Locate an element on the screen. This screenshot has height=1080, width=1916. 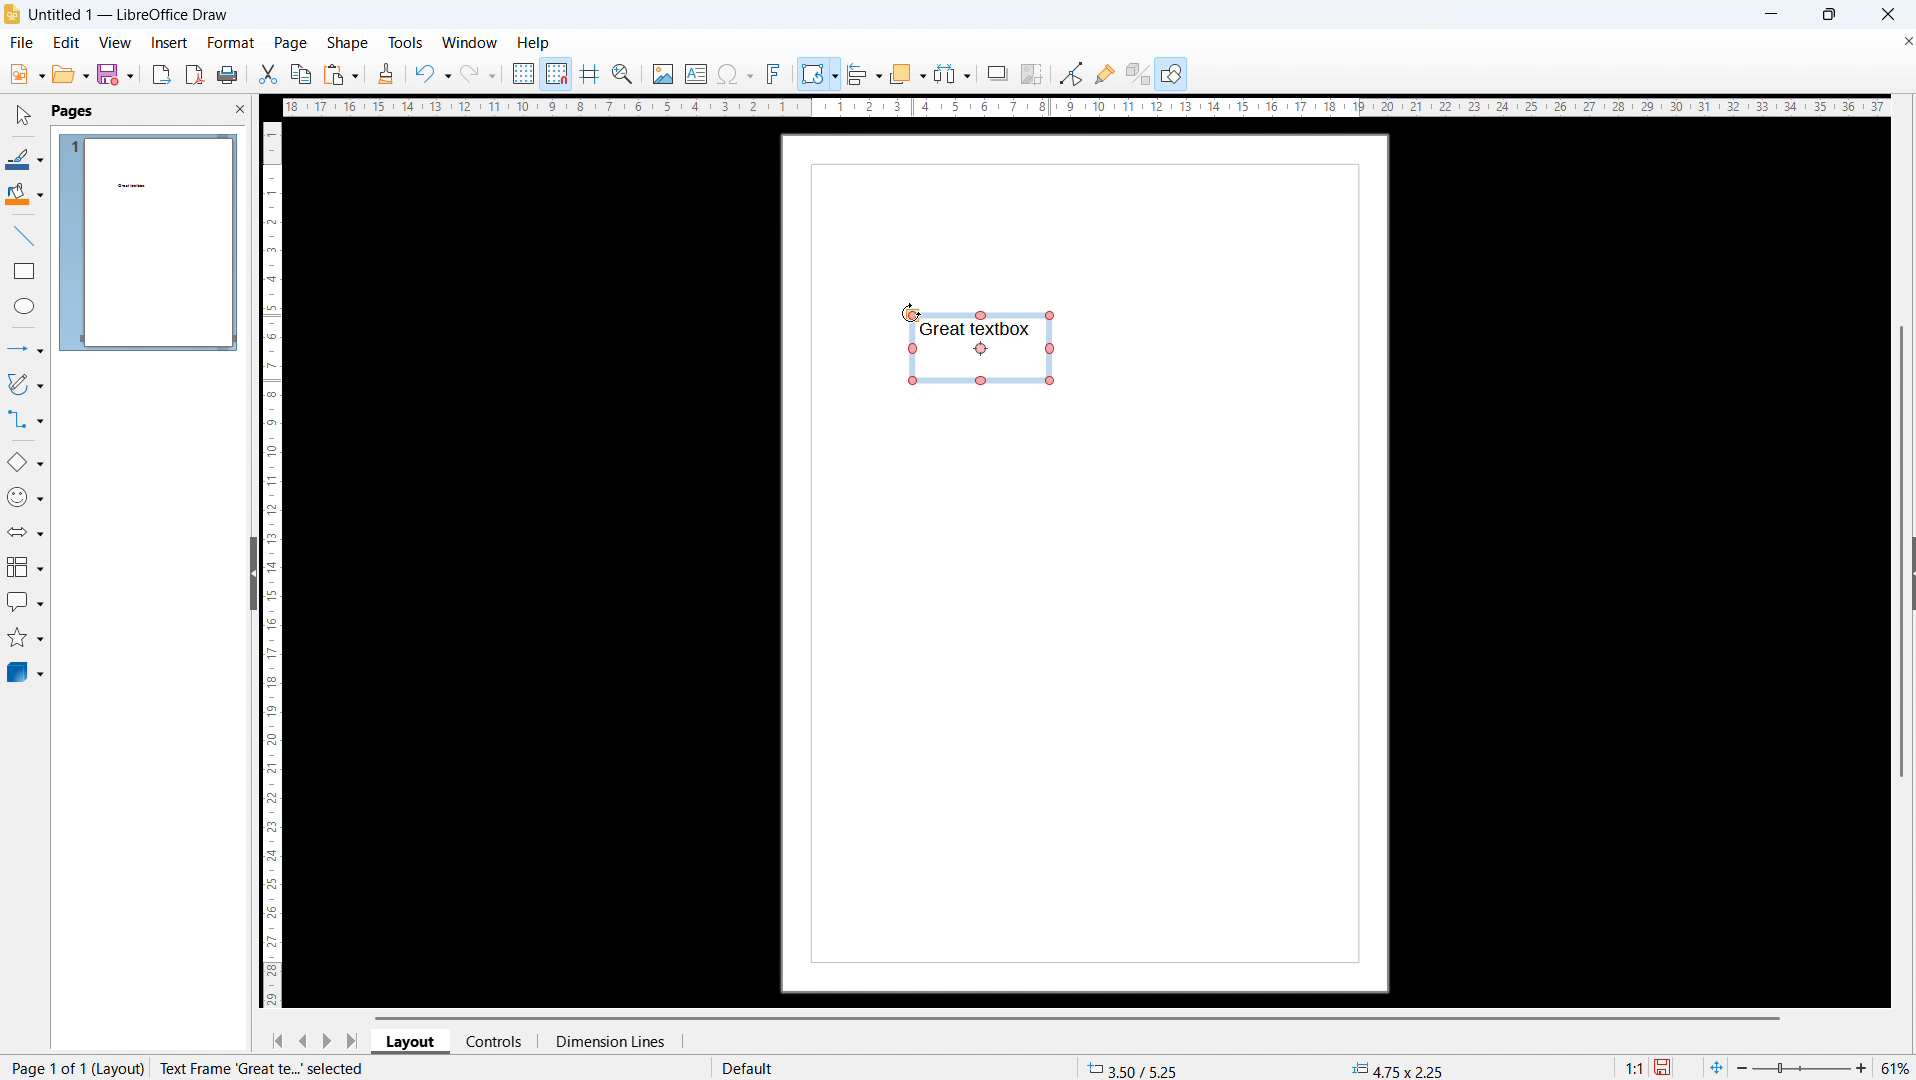
Scaling factor  is located at coordinates (1635, 1066).